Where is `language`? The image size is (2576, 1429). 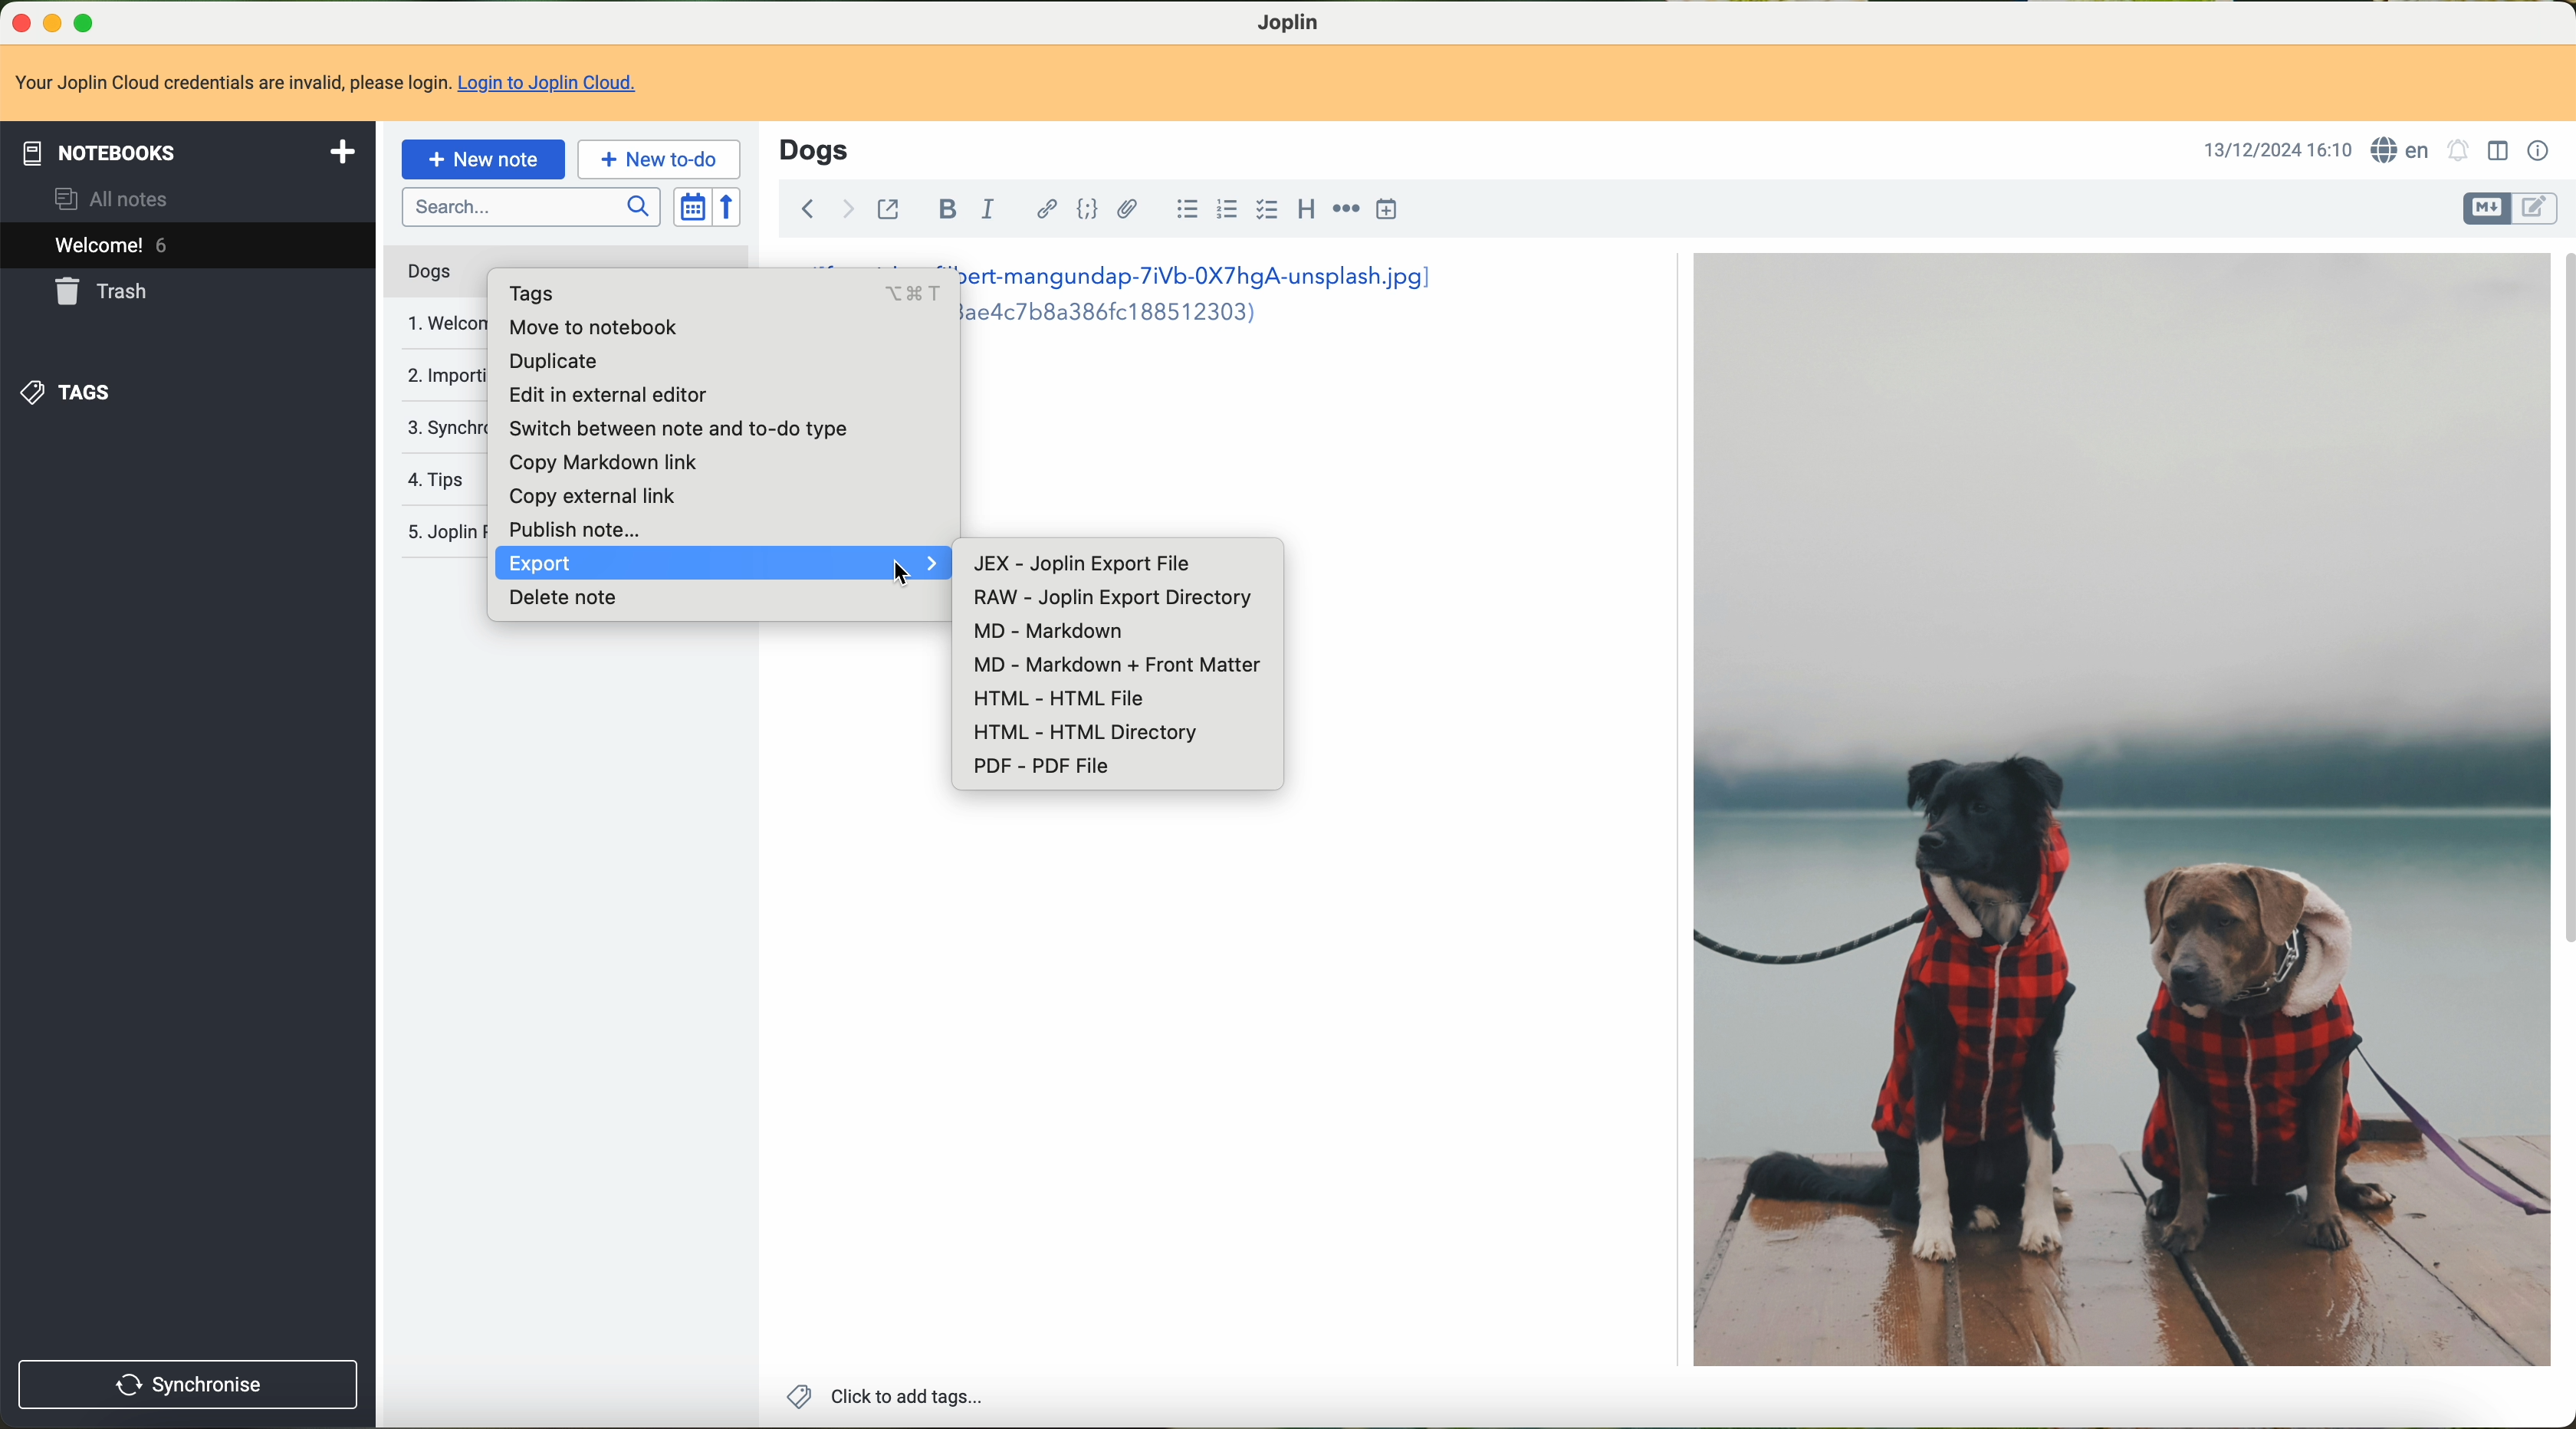 language is located at coordinates (2401, 149).